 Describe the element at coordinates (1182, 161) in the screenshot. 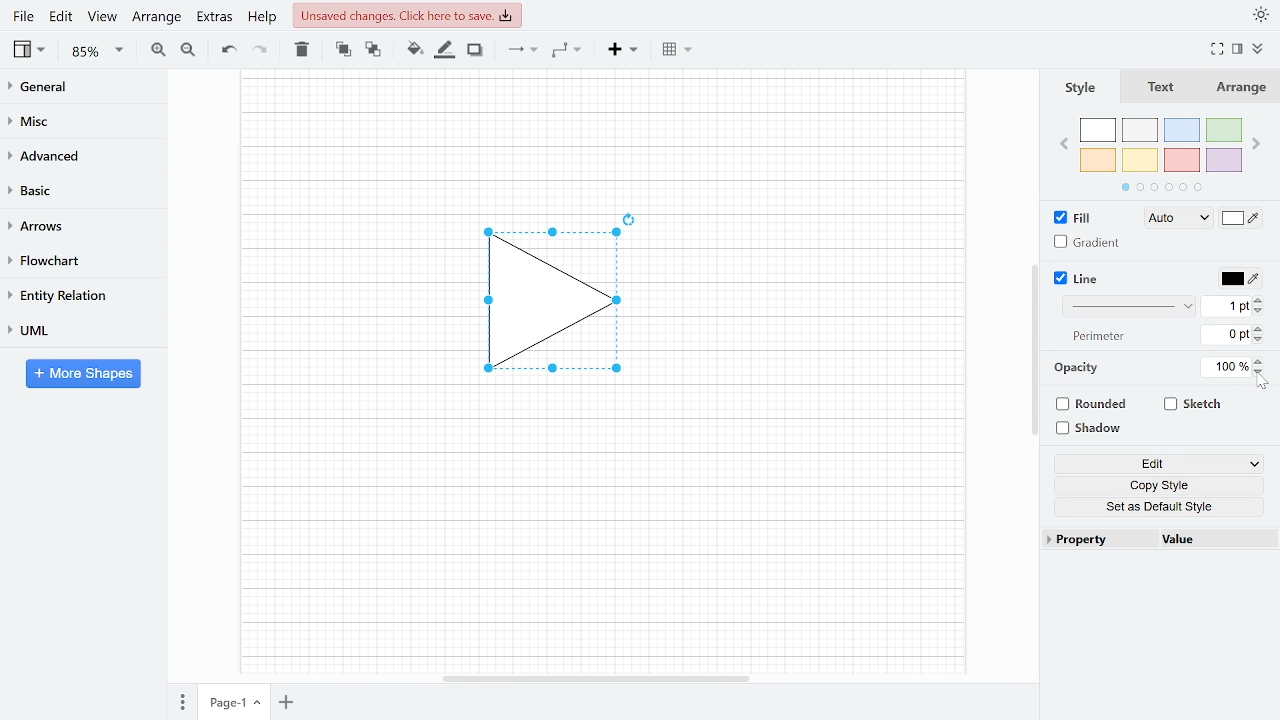

I see `red` at that location.